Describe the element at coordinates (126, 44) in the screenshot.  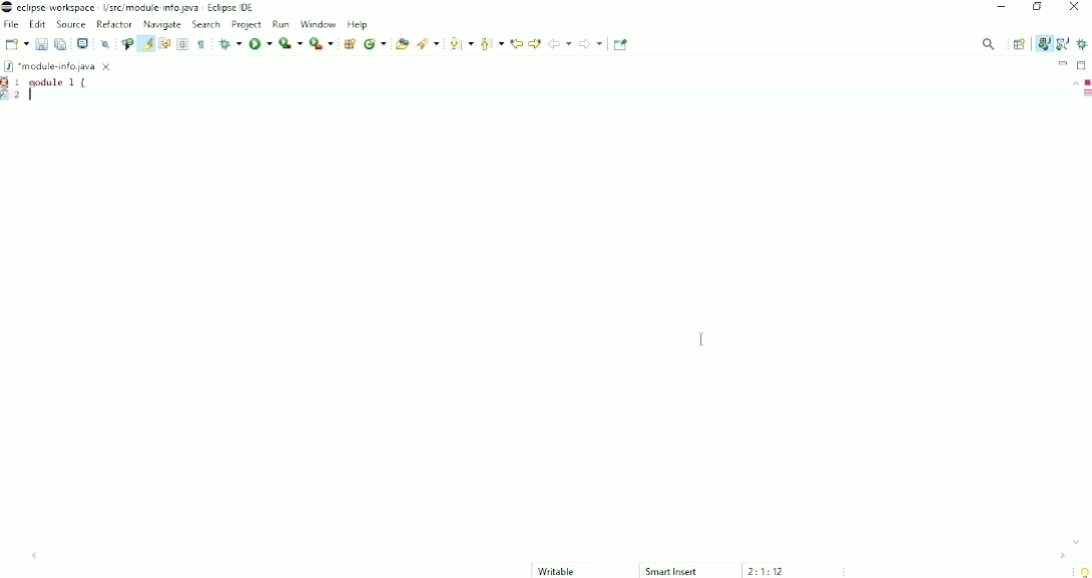
I see `Toggle breadcrumb` at that location.